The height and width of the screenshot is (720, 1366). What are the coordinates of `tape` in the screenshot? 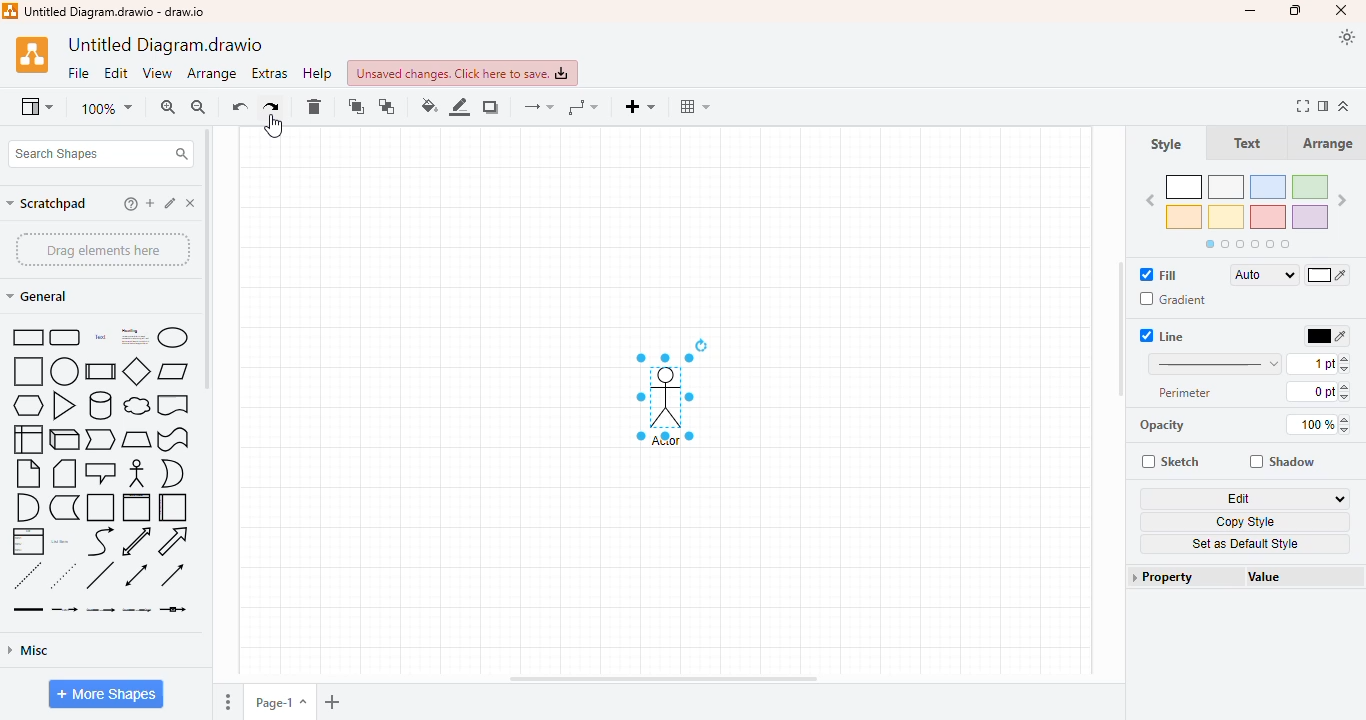 It's located at (173, 440).